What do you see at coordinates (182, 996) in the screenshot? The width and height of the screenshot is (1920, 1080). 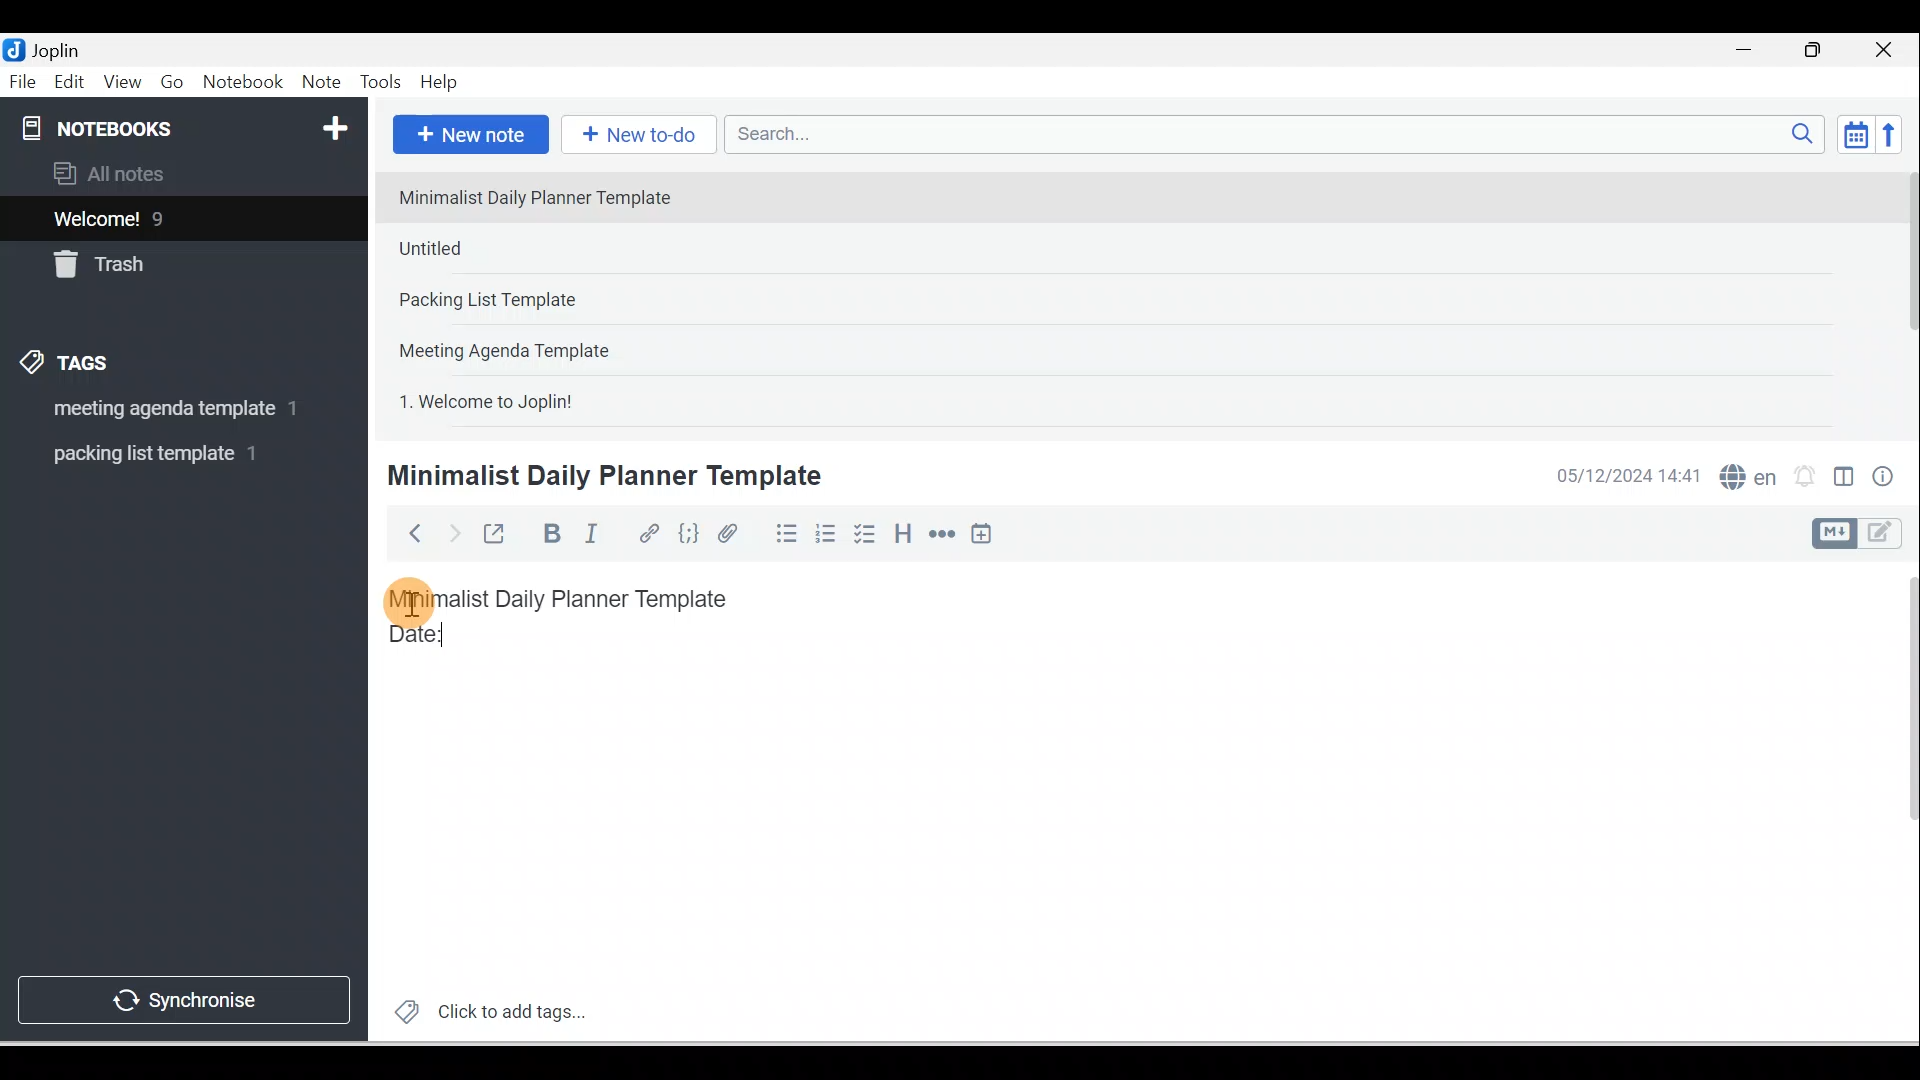 I see `Synchronise` at bounding box center [182, 996].